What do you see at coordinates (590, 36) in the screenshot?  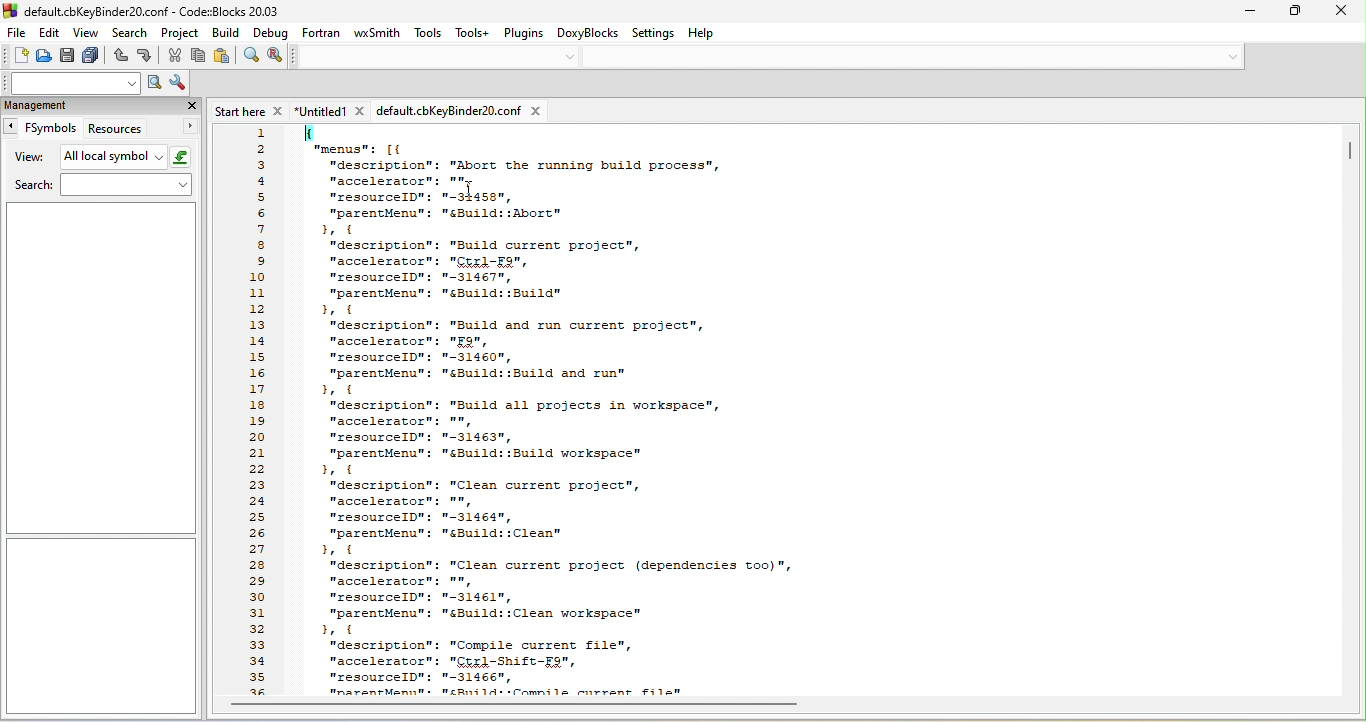 I see `doxyblocks` at bounding box center [590, 36].